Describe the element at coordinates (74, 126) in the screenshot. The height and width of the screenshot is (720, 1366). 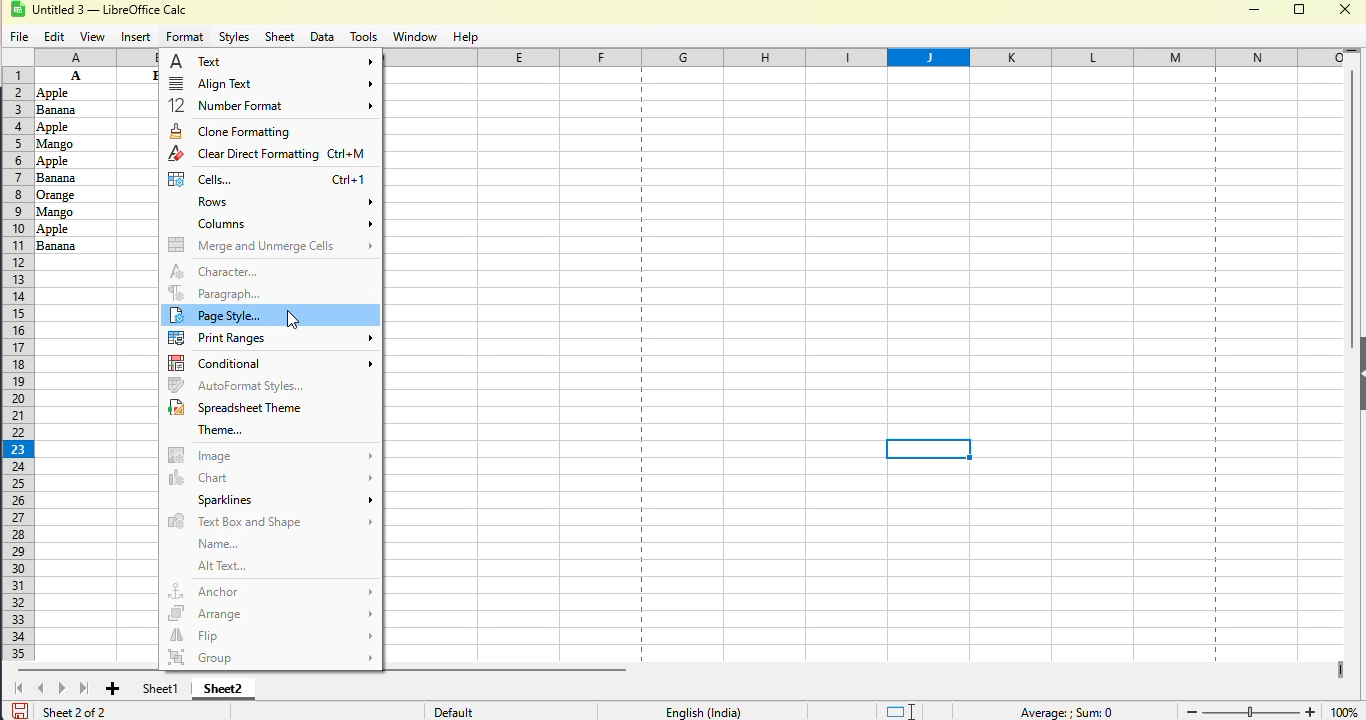
I see `` at that location.